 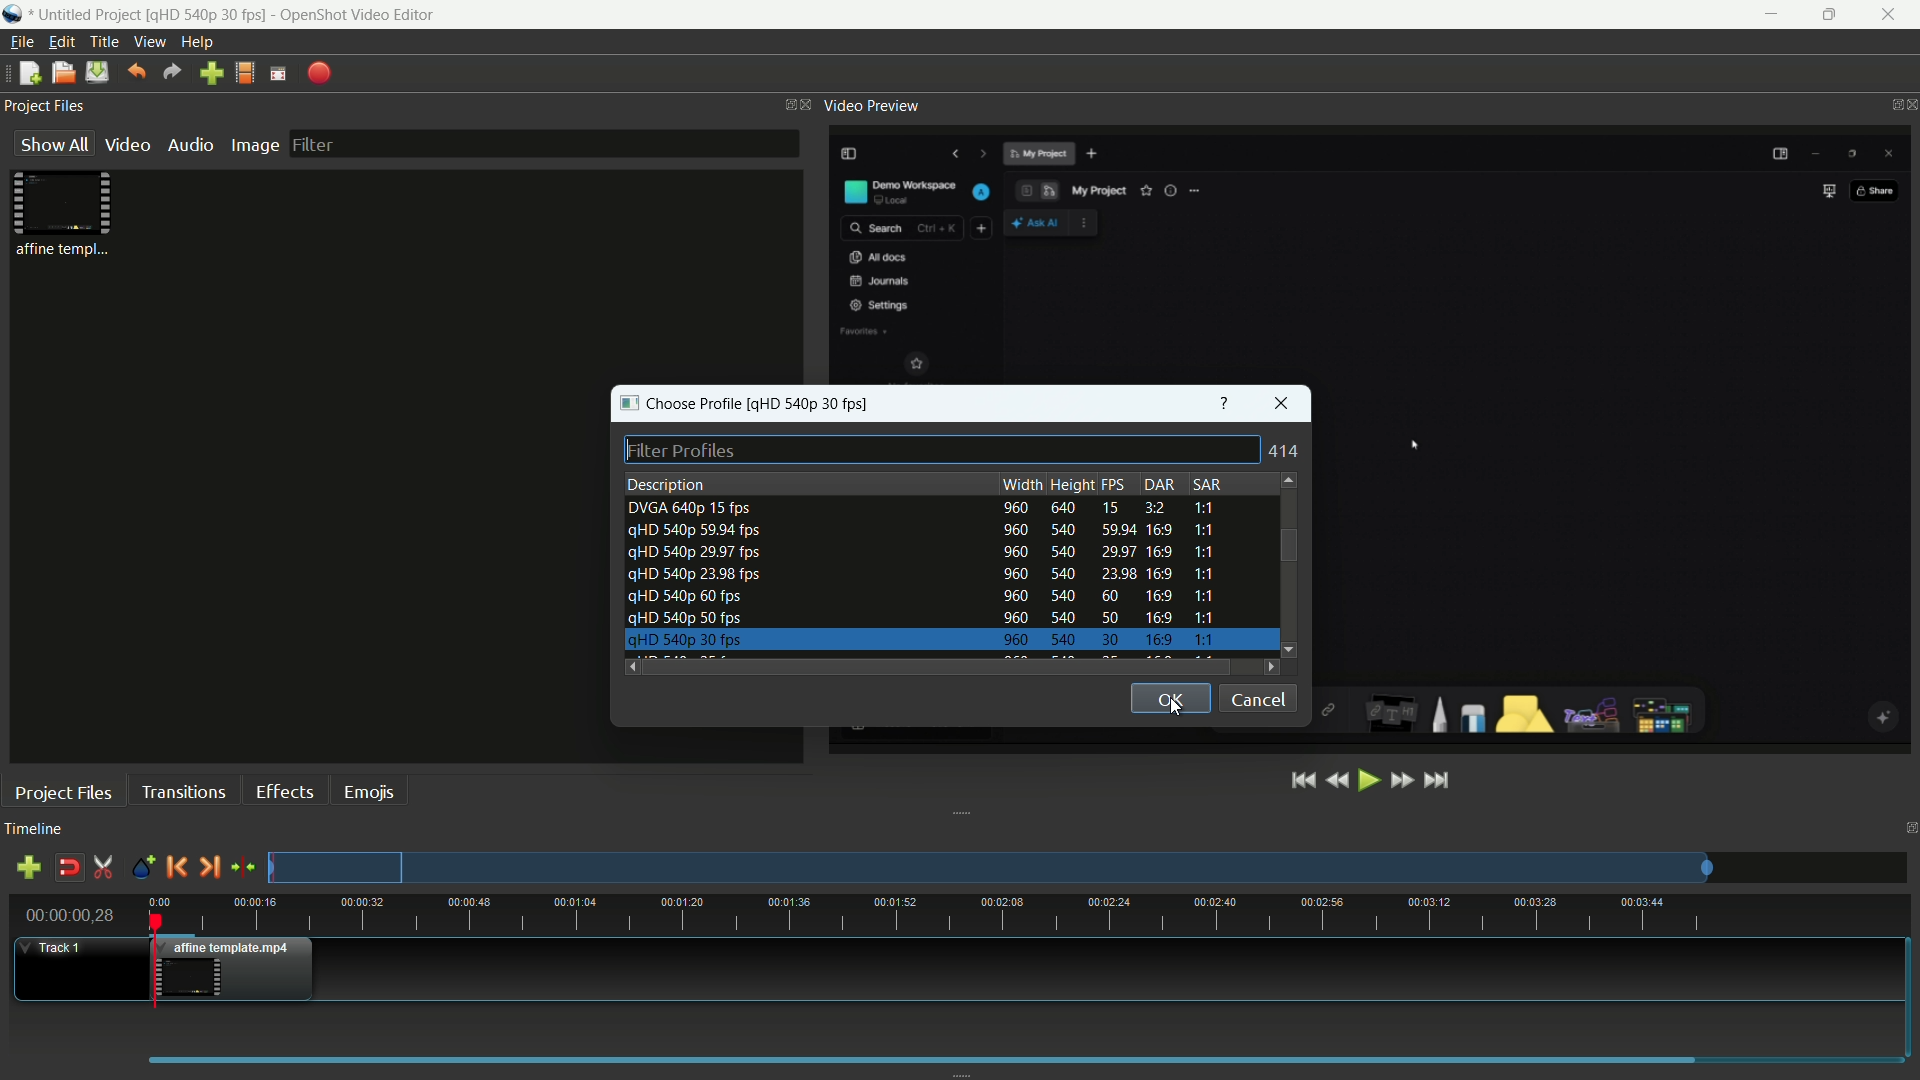 I want to click on profile-3, so click(x=920, y=554).